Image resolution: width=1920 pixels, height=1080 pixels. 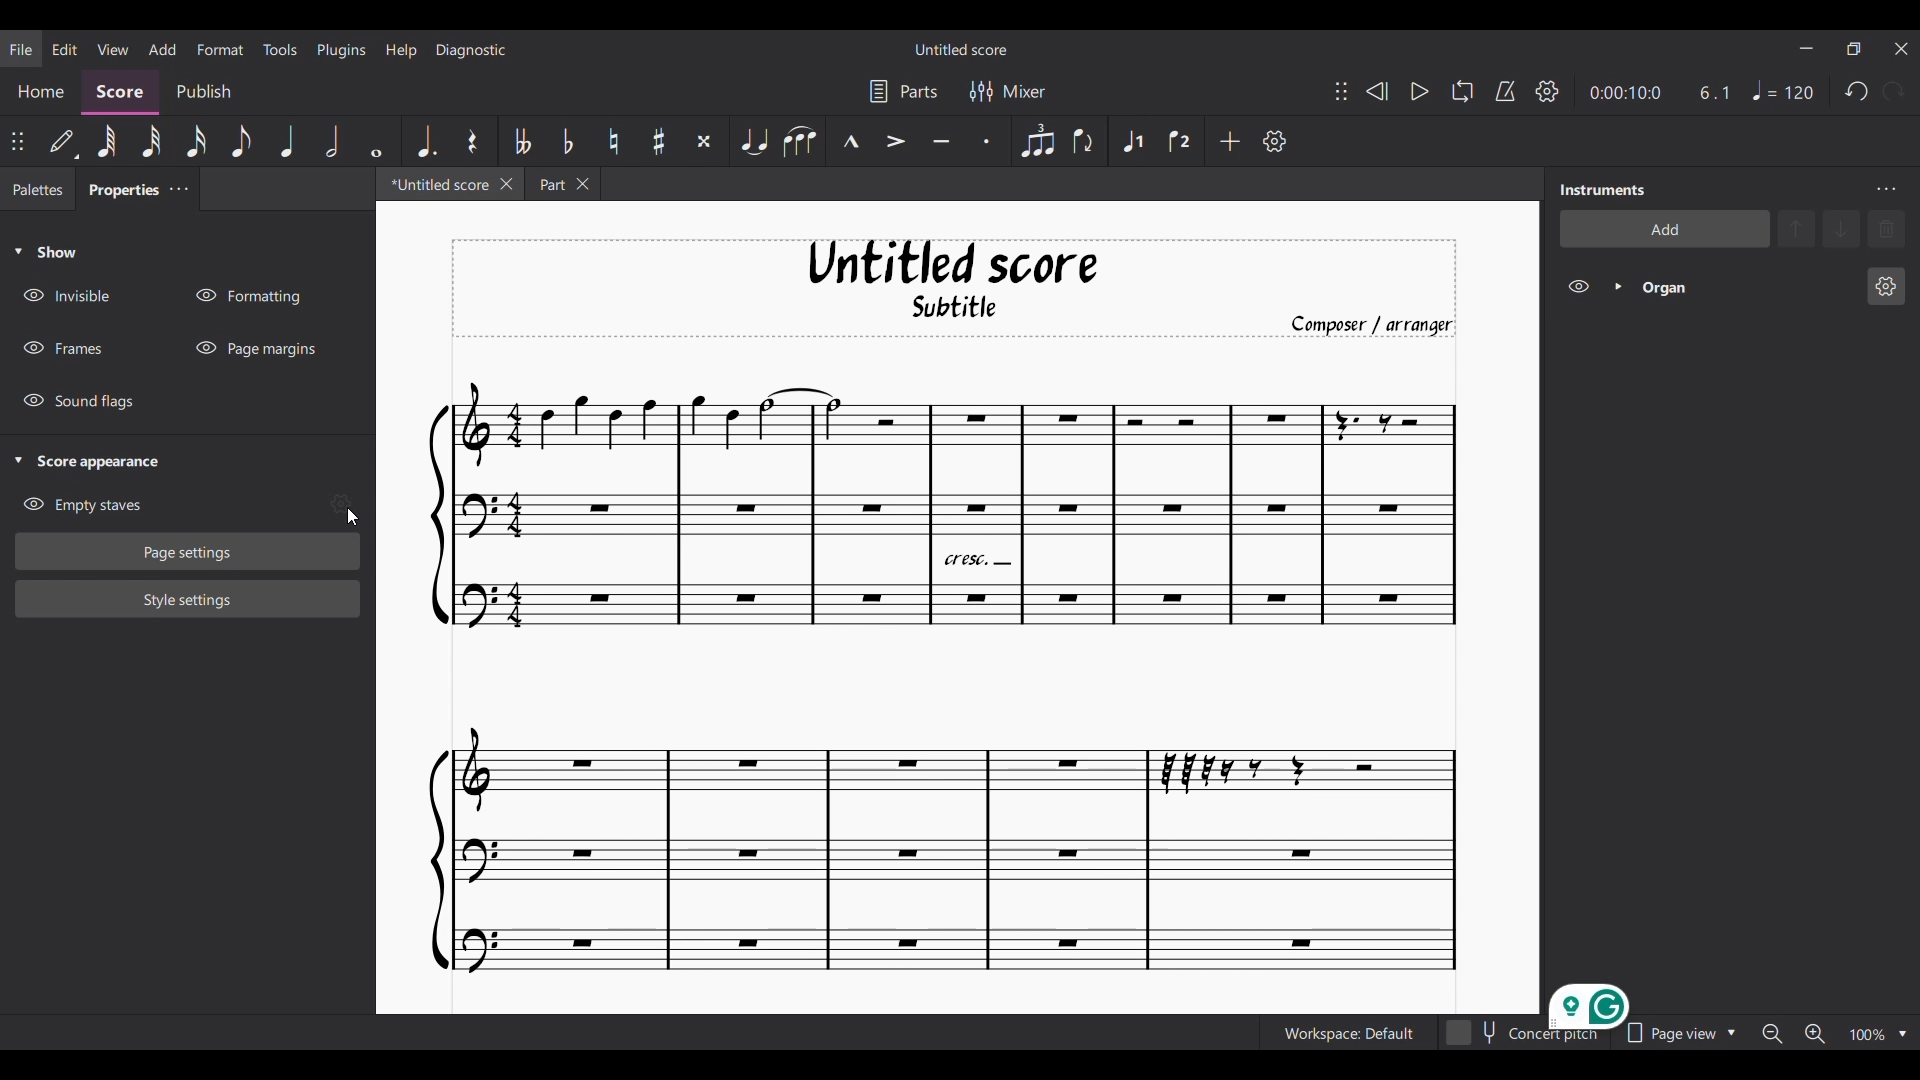 I want to click on Toggle flat, so click(x=566, y=140).